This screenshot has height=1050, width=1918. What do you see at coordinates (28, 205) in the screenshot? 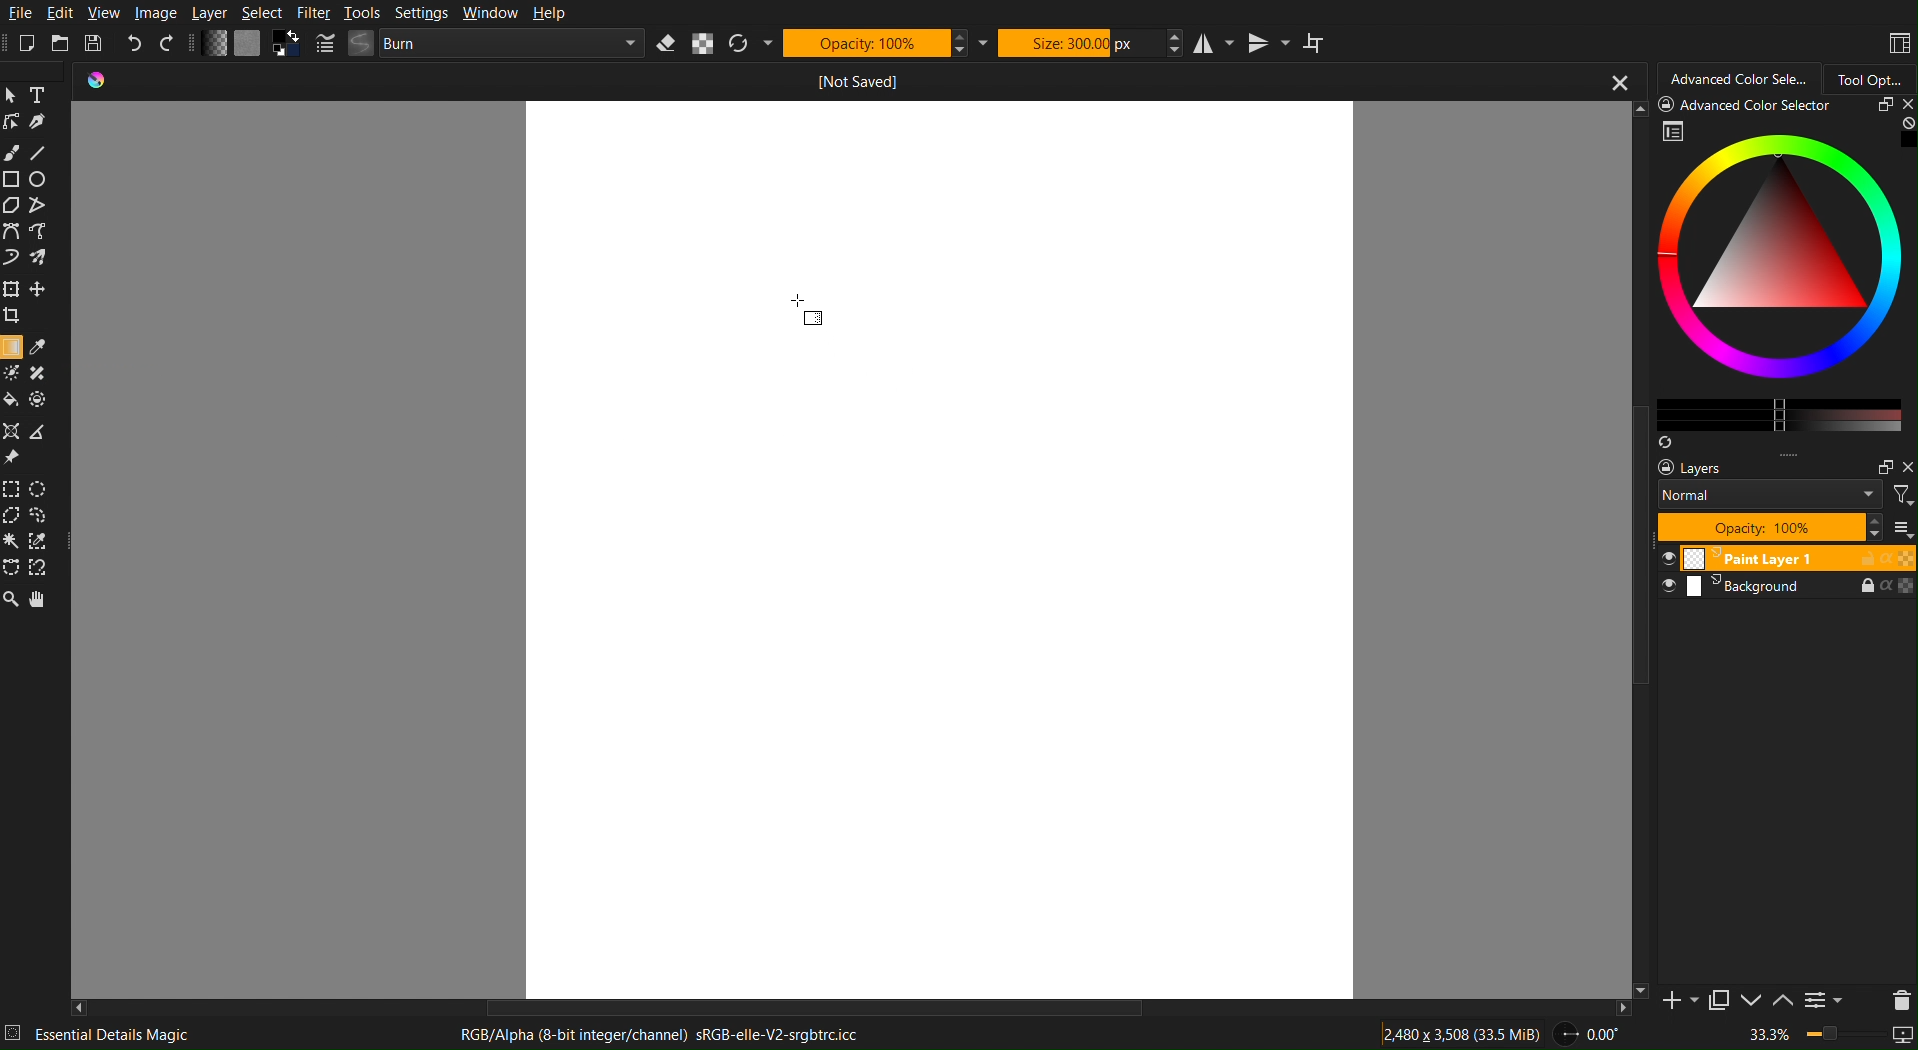
I see `Polygon Tools` at bounding box center [28, 205].